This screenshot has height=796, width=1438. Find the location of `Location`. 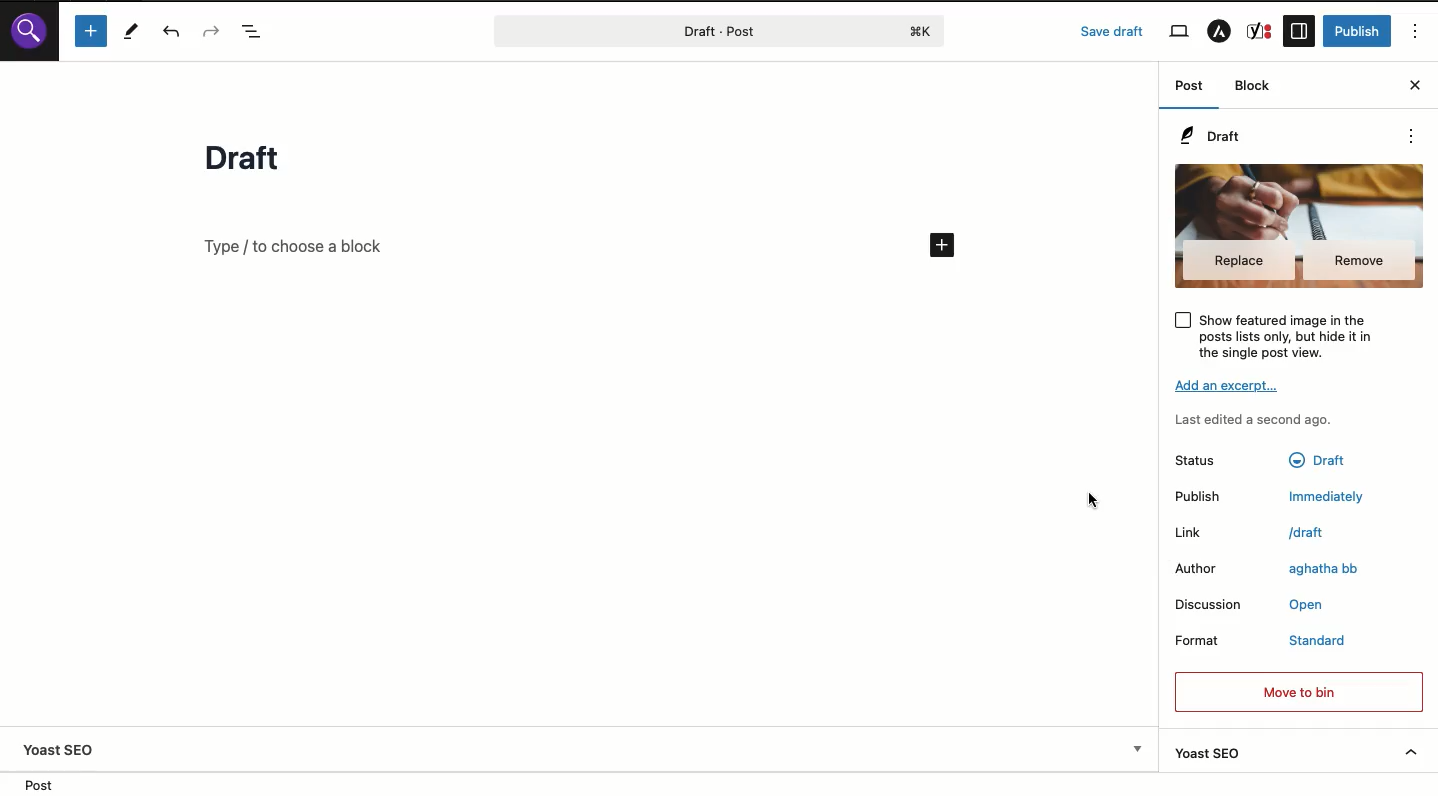

Location is located at coordinates (48, 783).